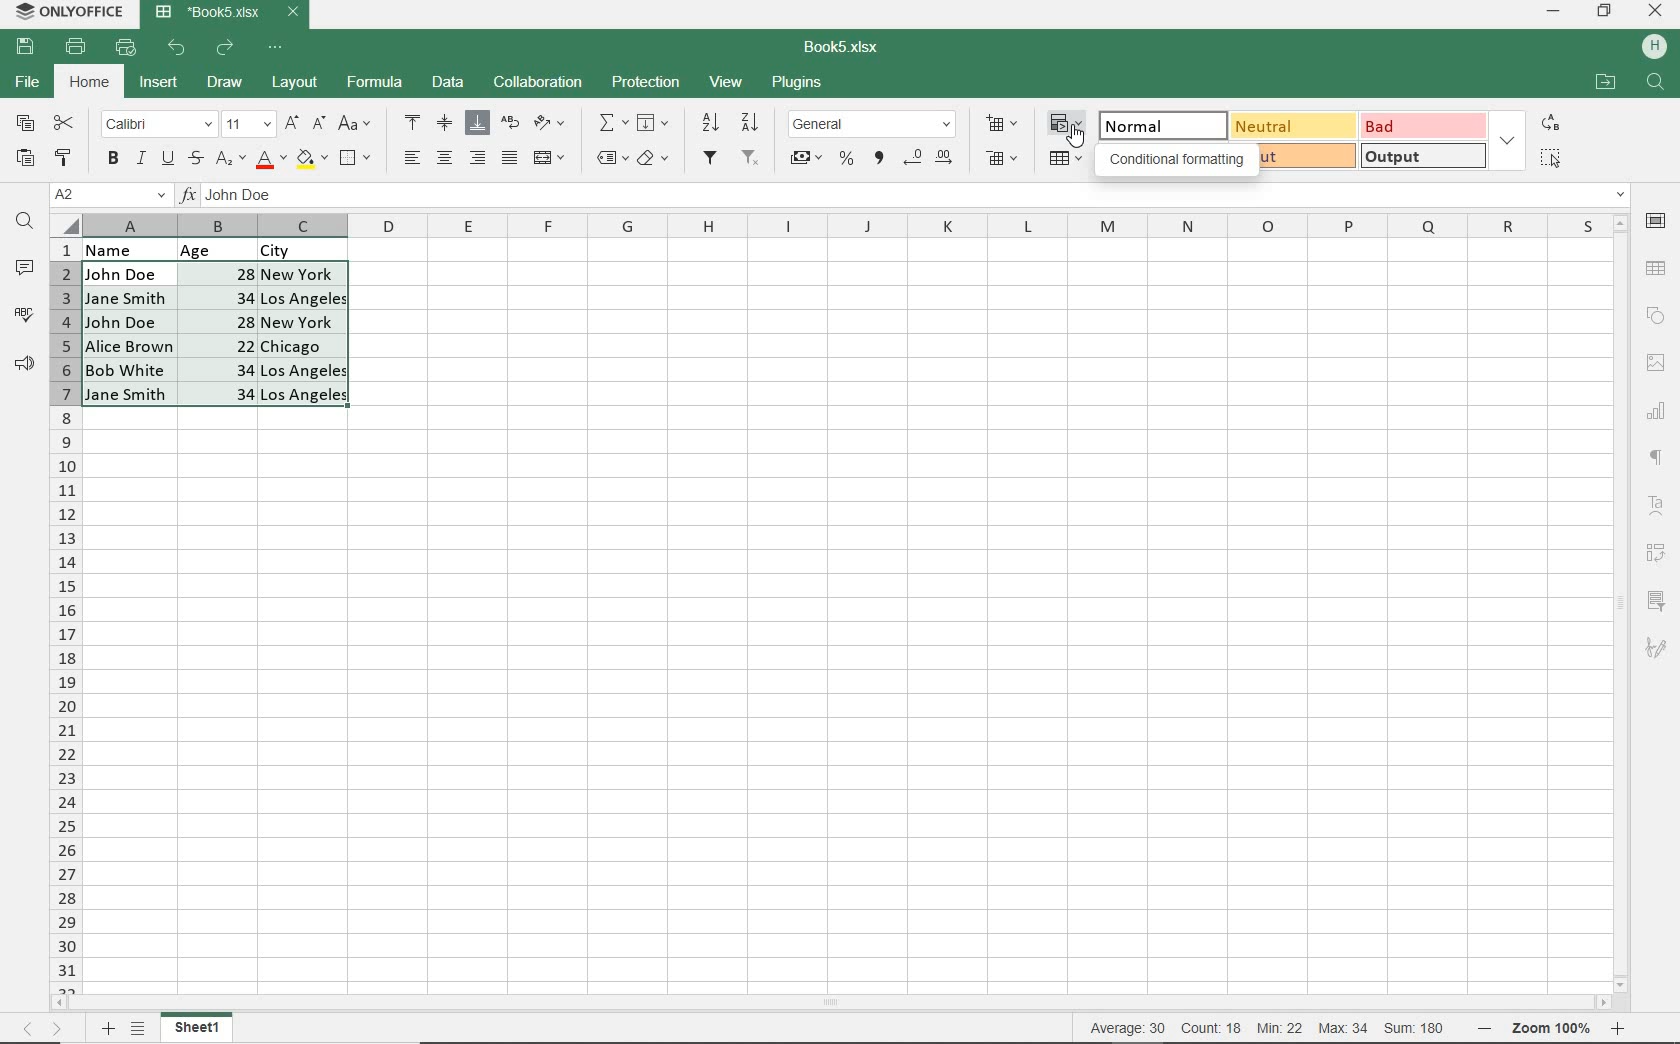  Describe the element at coordinates (511, 125) in the screenshot. I see `WRAP TEXT` at that location.